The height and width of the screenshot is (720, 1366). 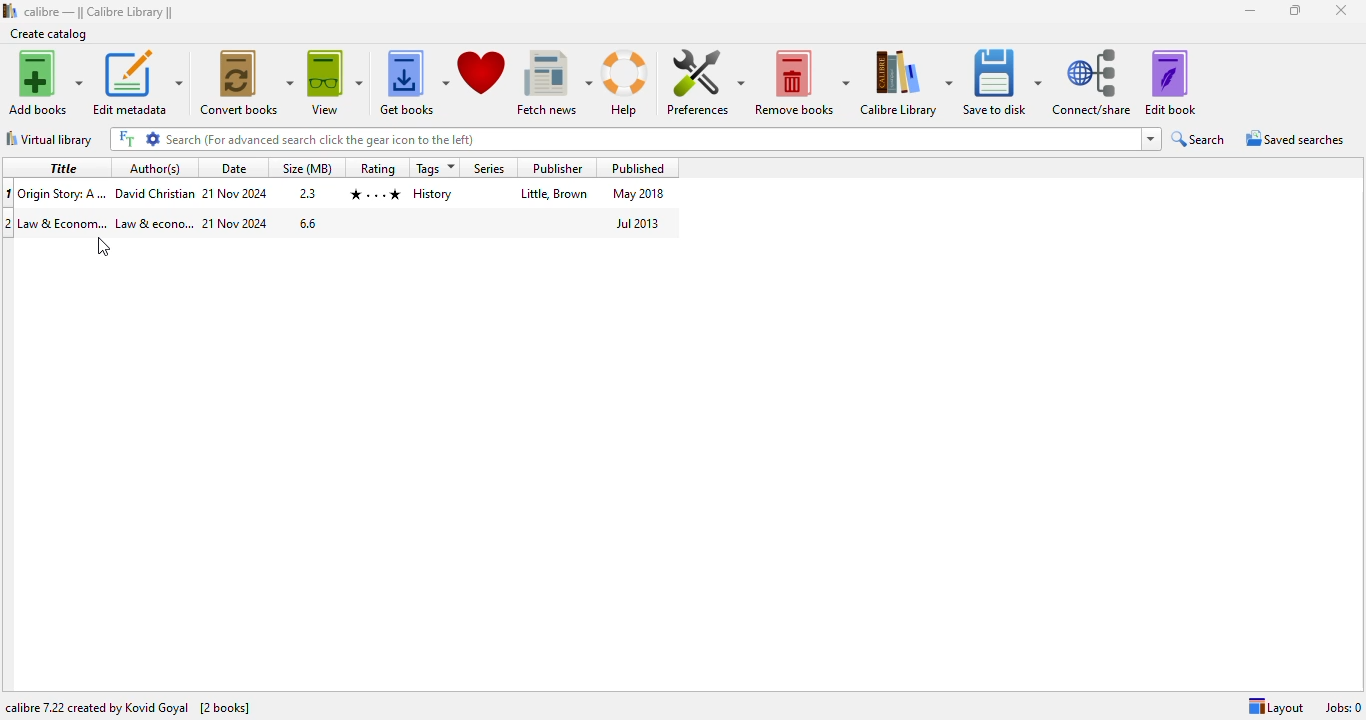 I want to click on published, so click(x=640, y=167).